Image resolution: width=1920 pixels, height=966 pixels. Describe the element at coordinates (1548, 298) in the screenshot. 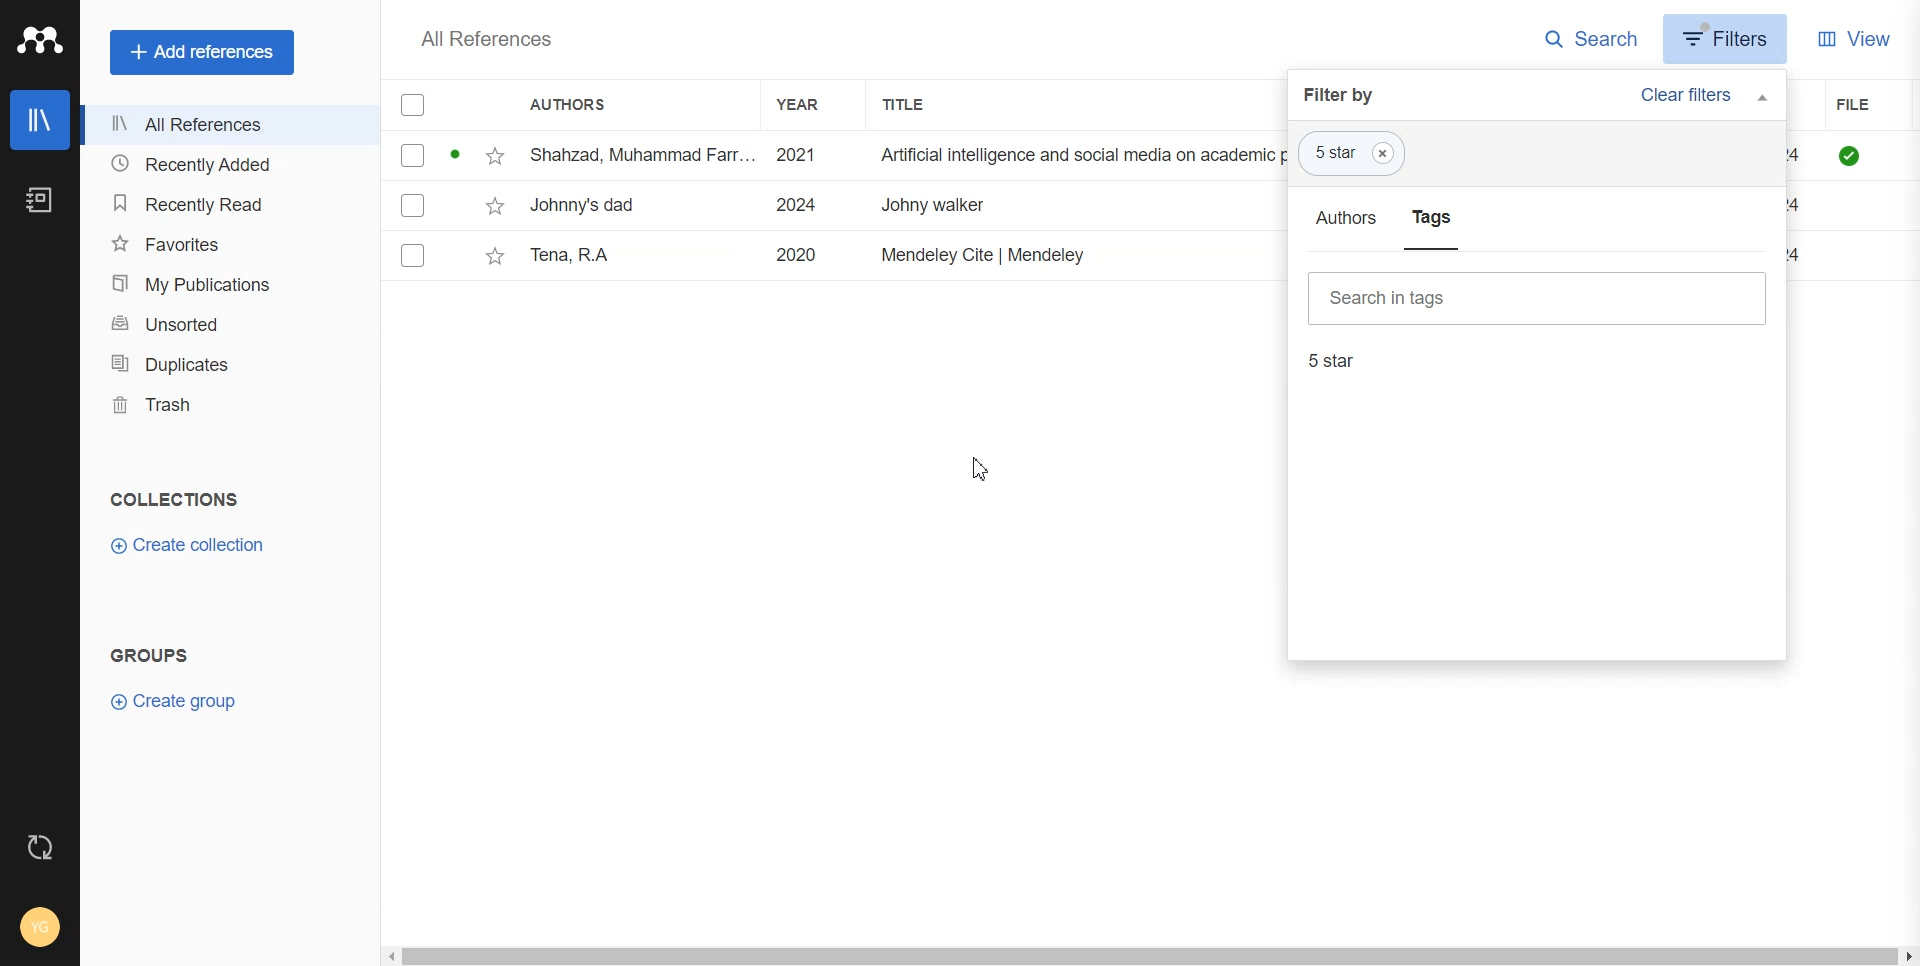

I see `Search bar` at that location.